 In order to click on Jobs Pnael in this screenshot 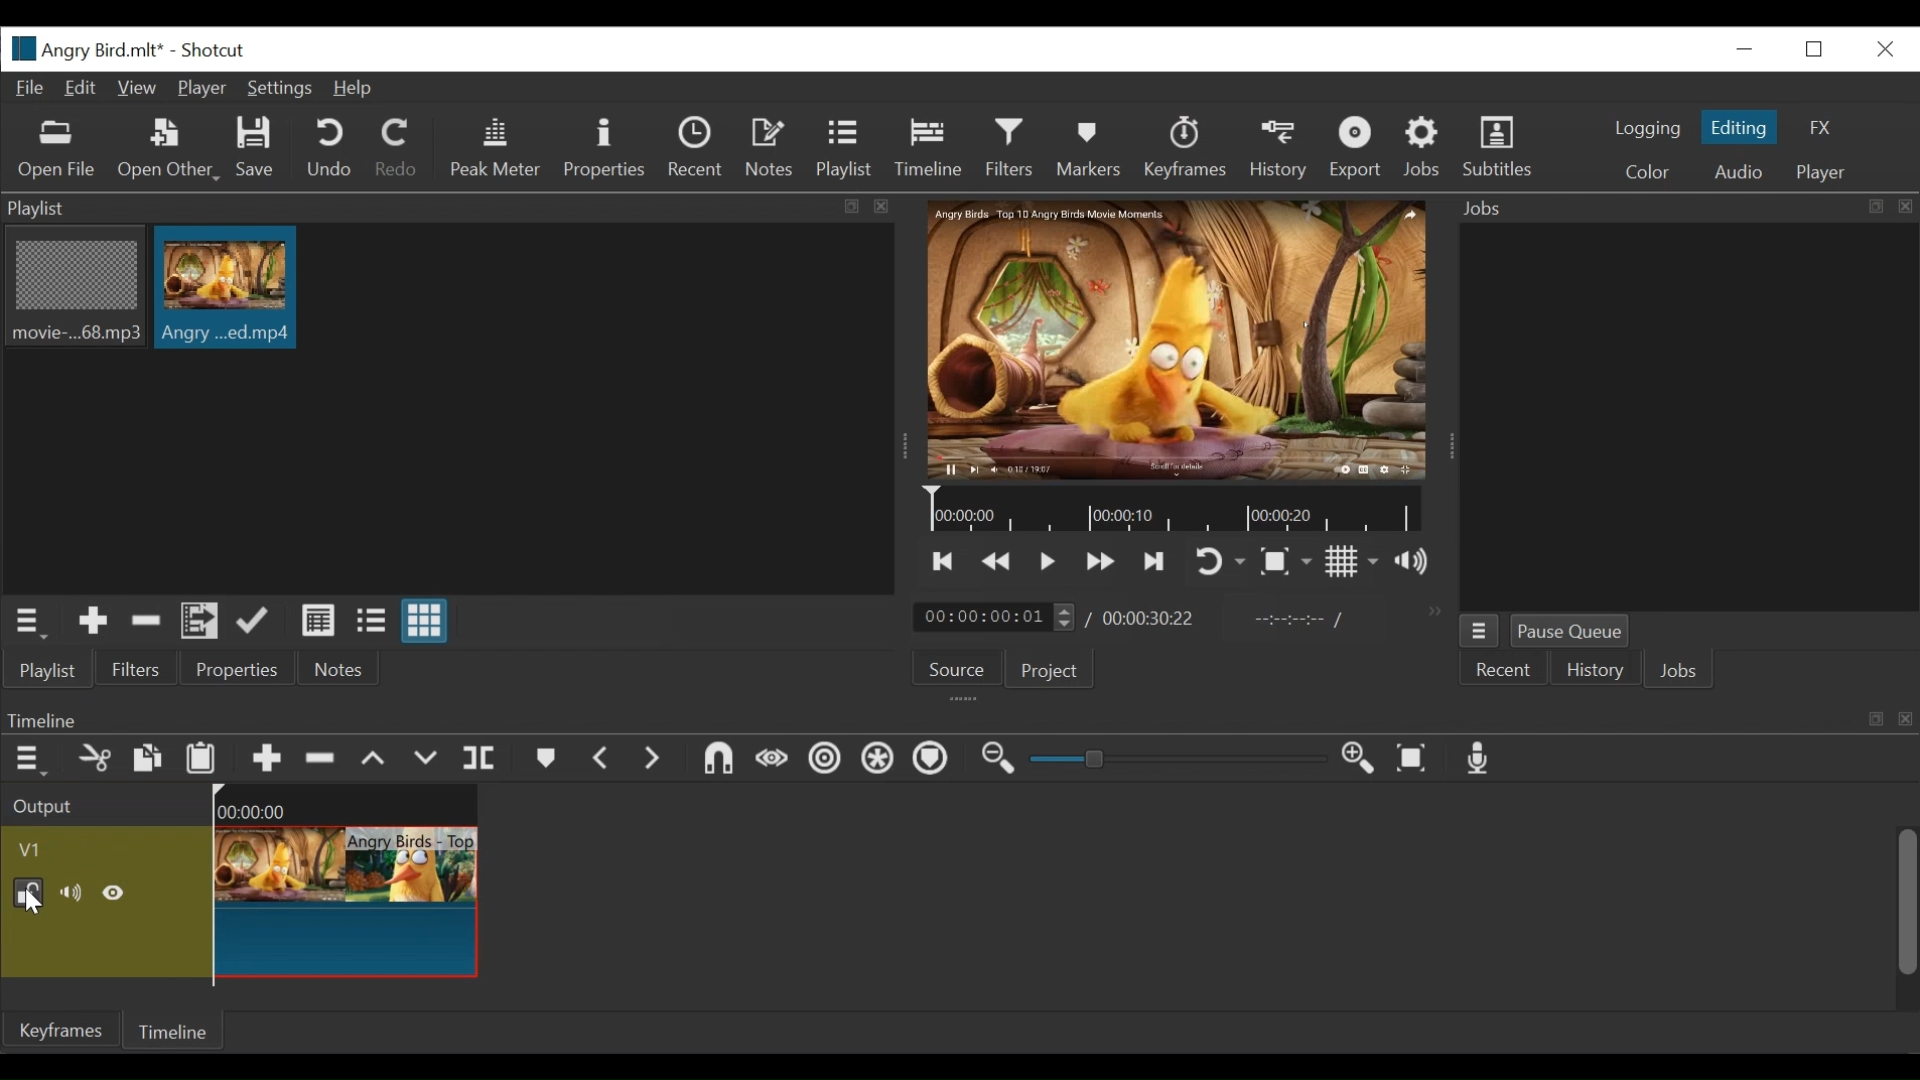, I will do `click(1687, 211)`.